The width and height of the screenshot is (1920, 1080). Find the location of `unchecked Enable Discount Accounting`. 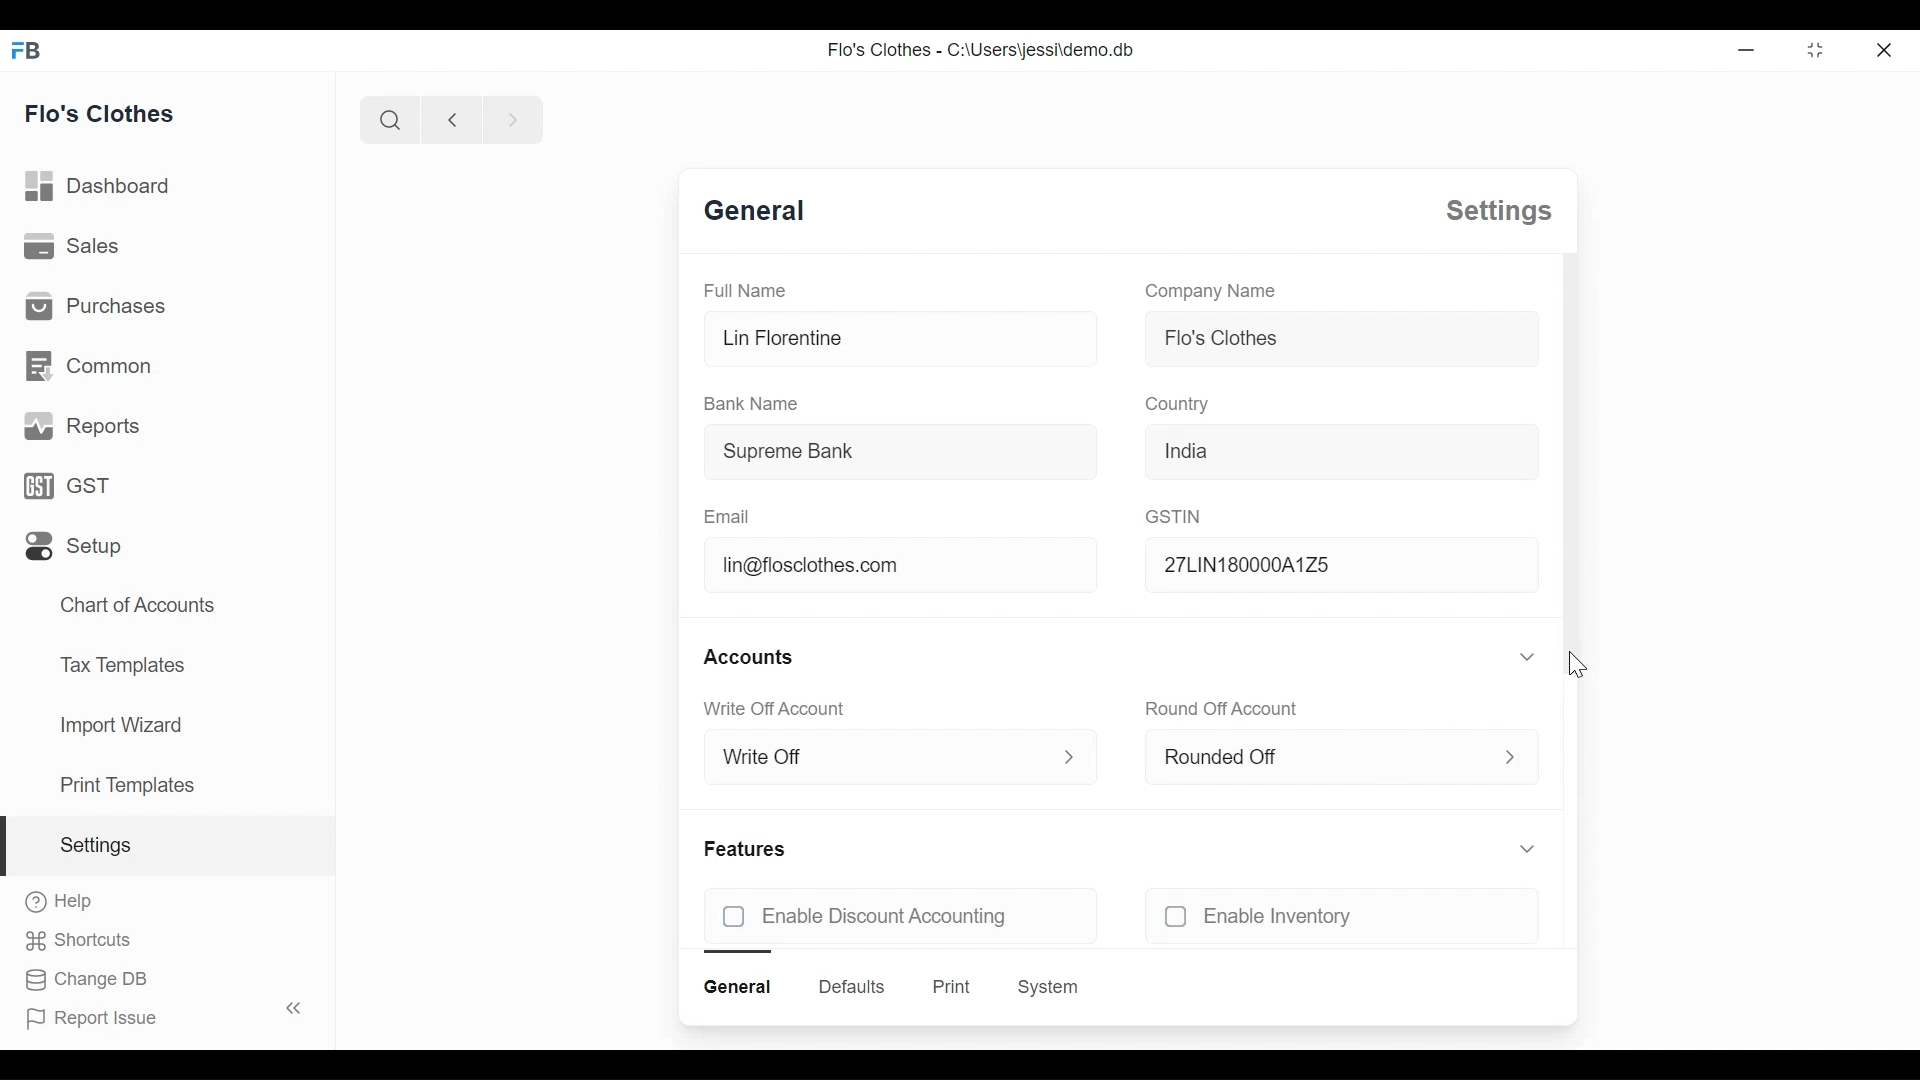

unchecked Enable Discount Accounting is located at coordinates (862, 916).